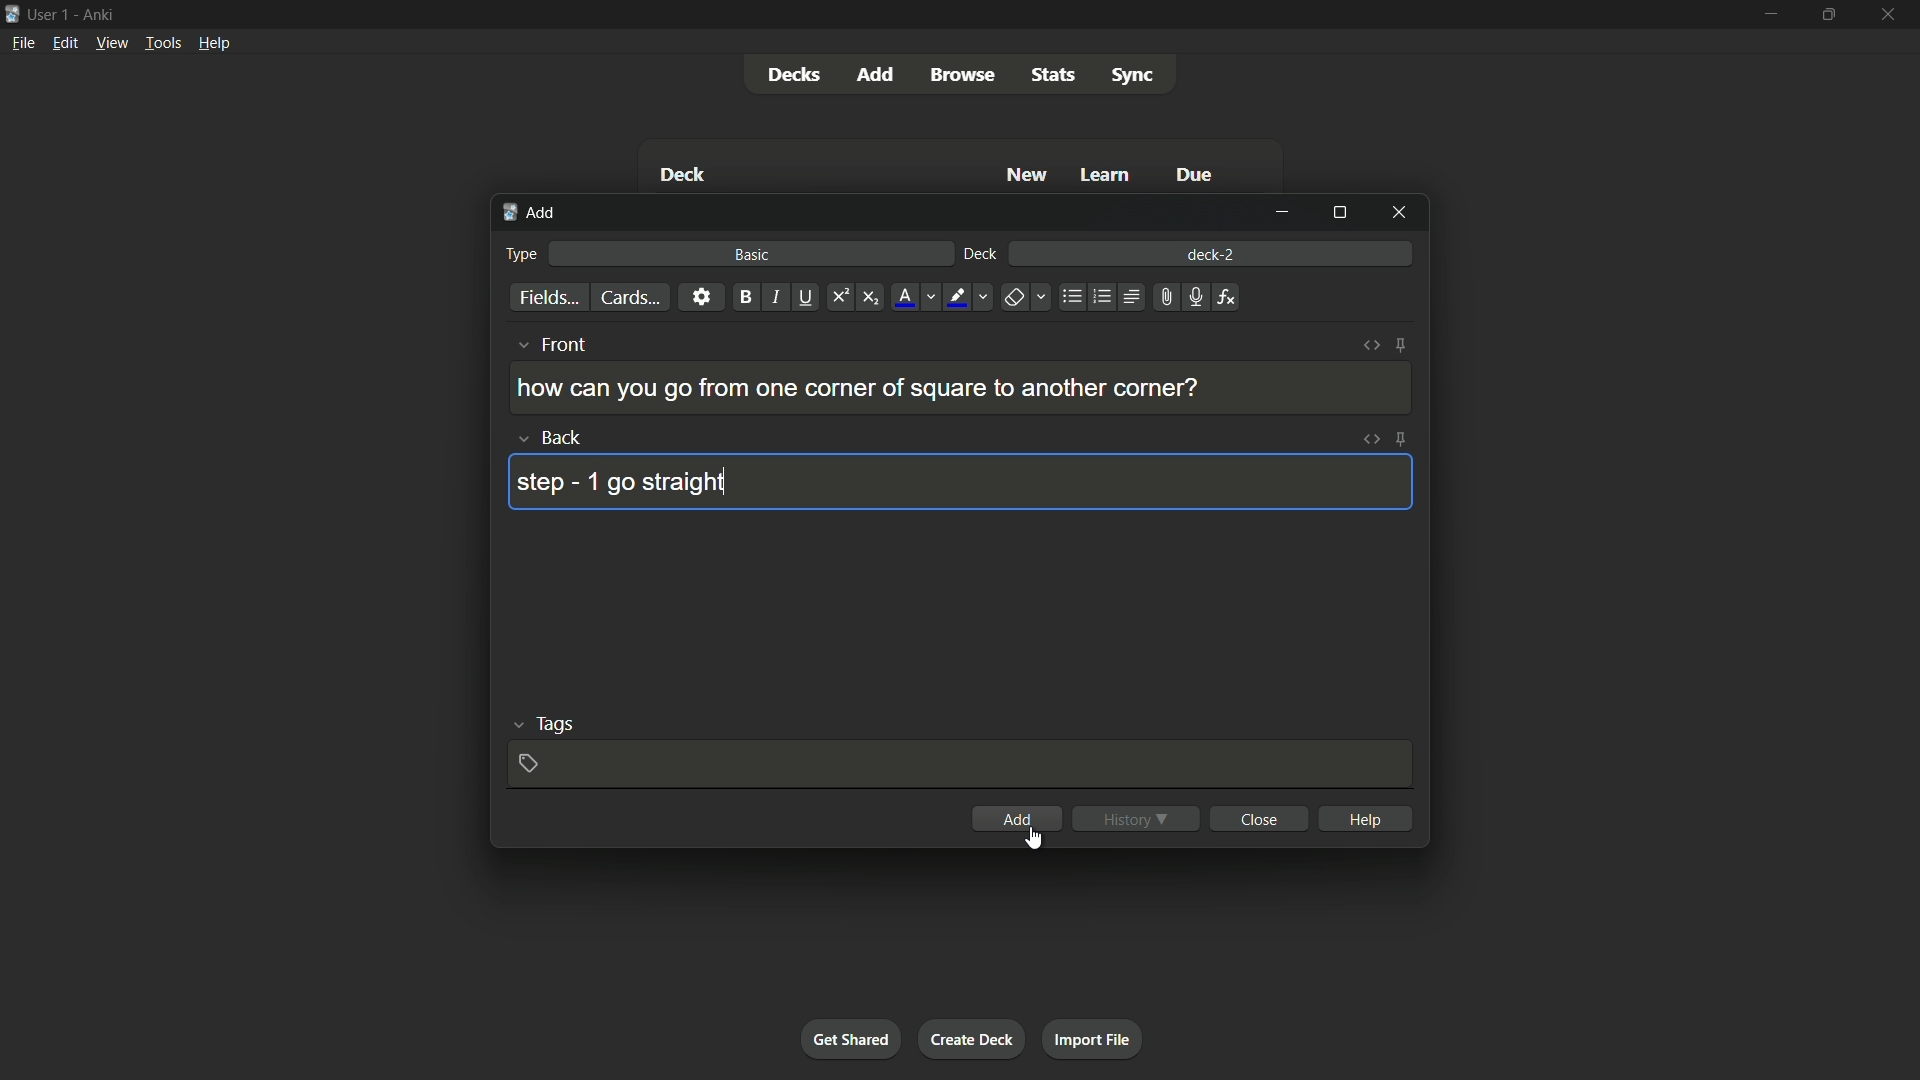 The height and width of the screenshot is (1080, 1920). I want to click on history, so click(1136, 818).